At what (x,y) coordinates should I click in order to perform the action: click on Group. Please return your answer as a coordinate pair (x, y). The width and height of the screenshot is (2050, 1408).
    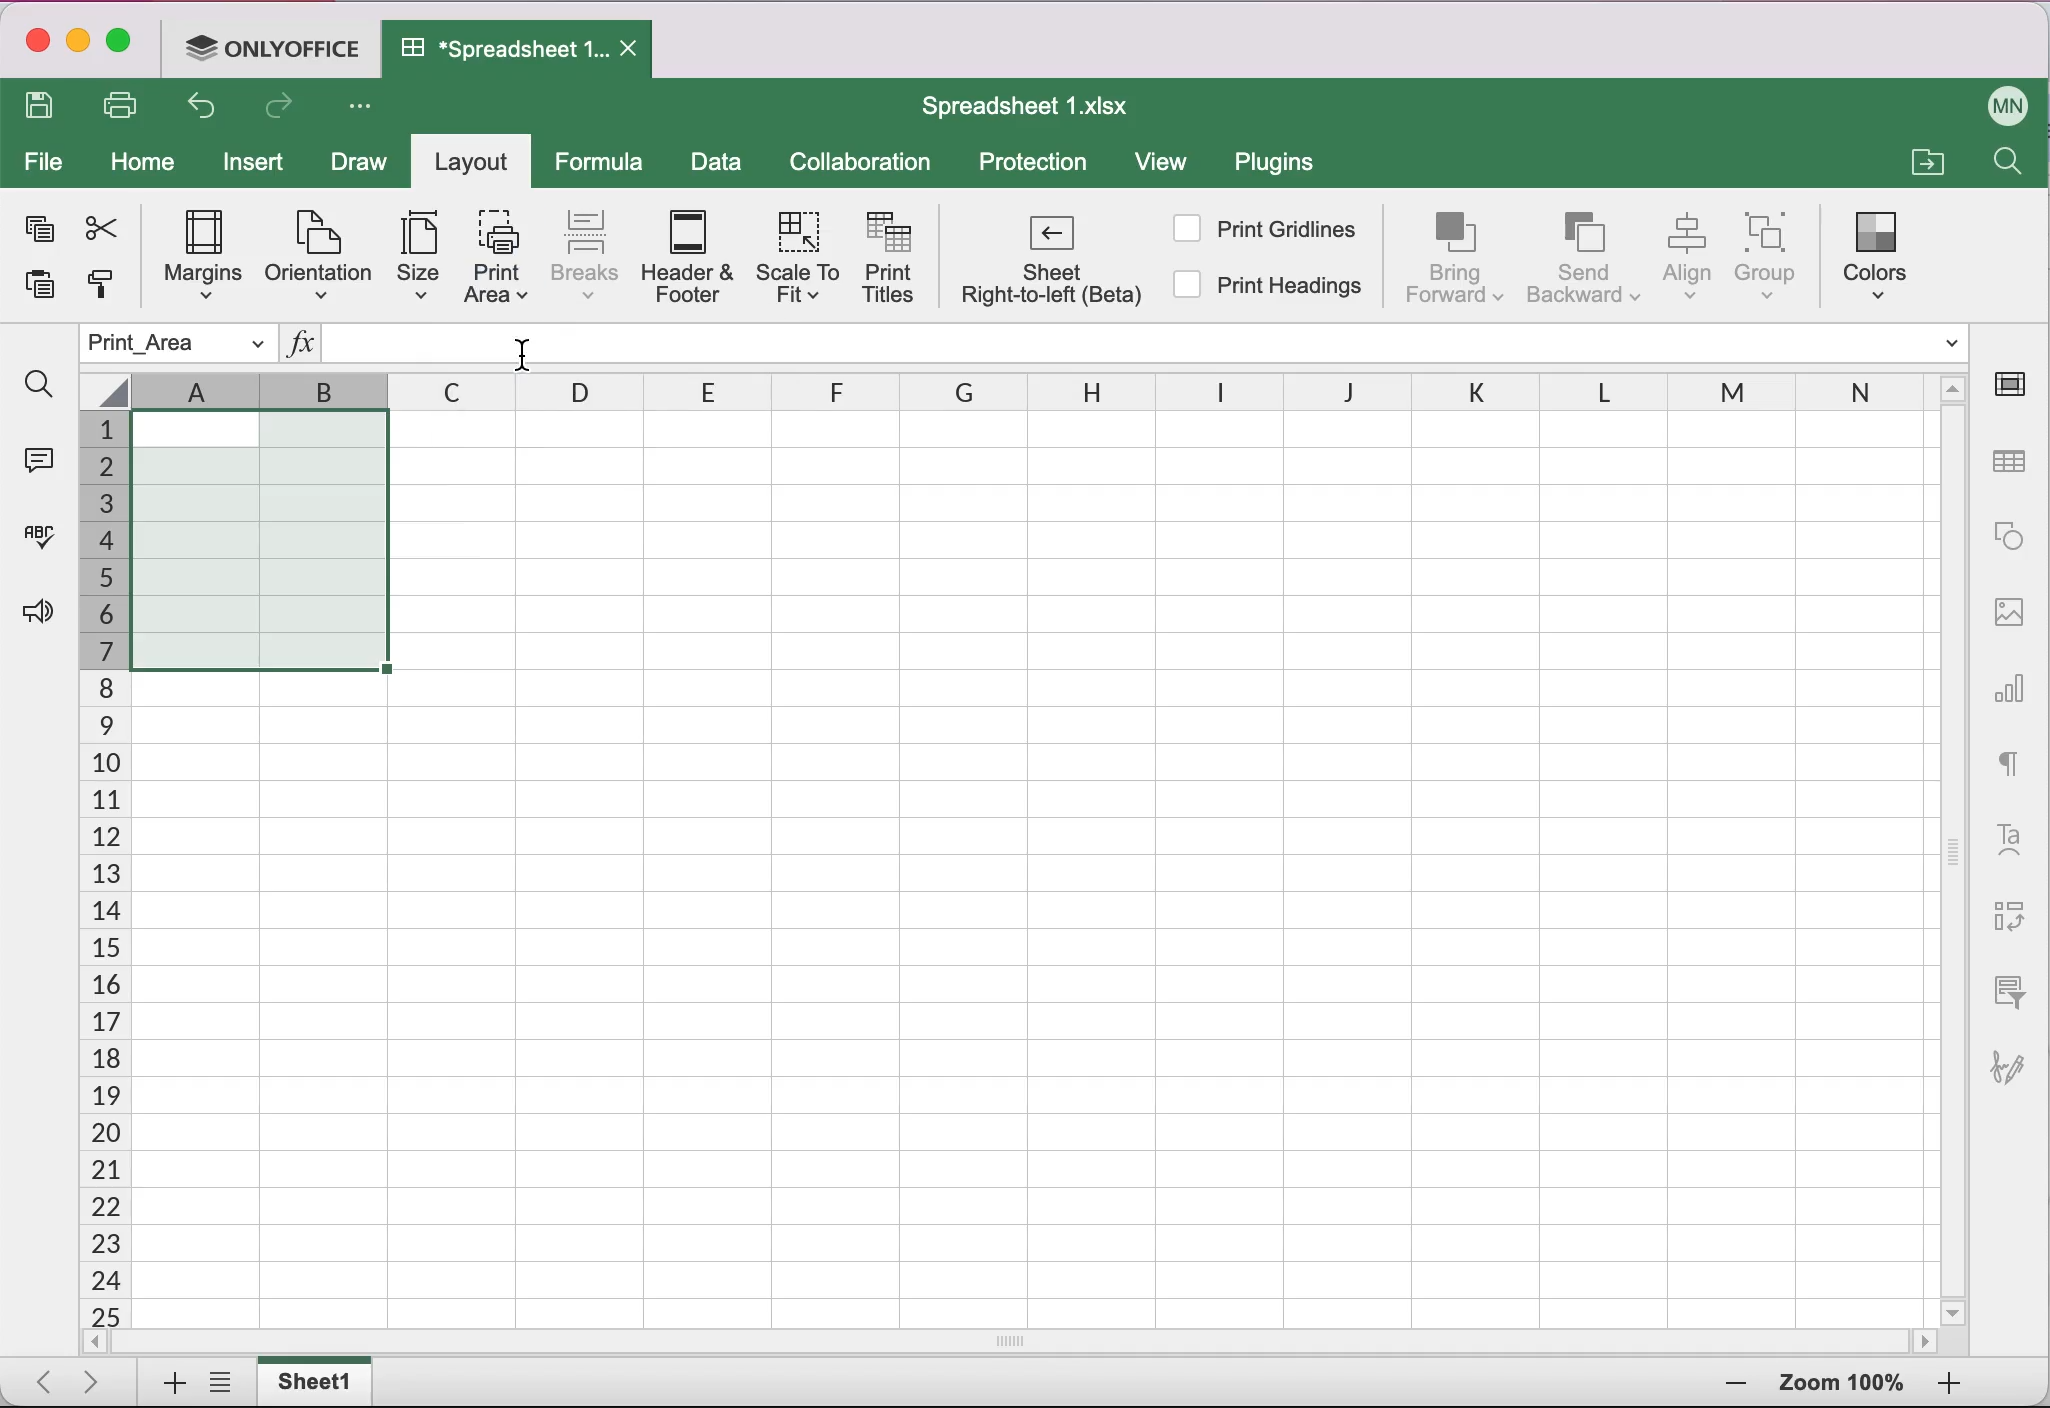
    Looking at the image, I should click on (1777, 256).